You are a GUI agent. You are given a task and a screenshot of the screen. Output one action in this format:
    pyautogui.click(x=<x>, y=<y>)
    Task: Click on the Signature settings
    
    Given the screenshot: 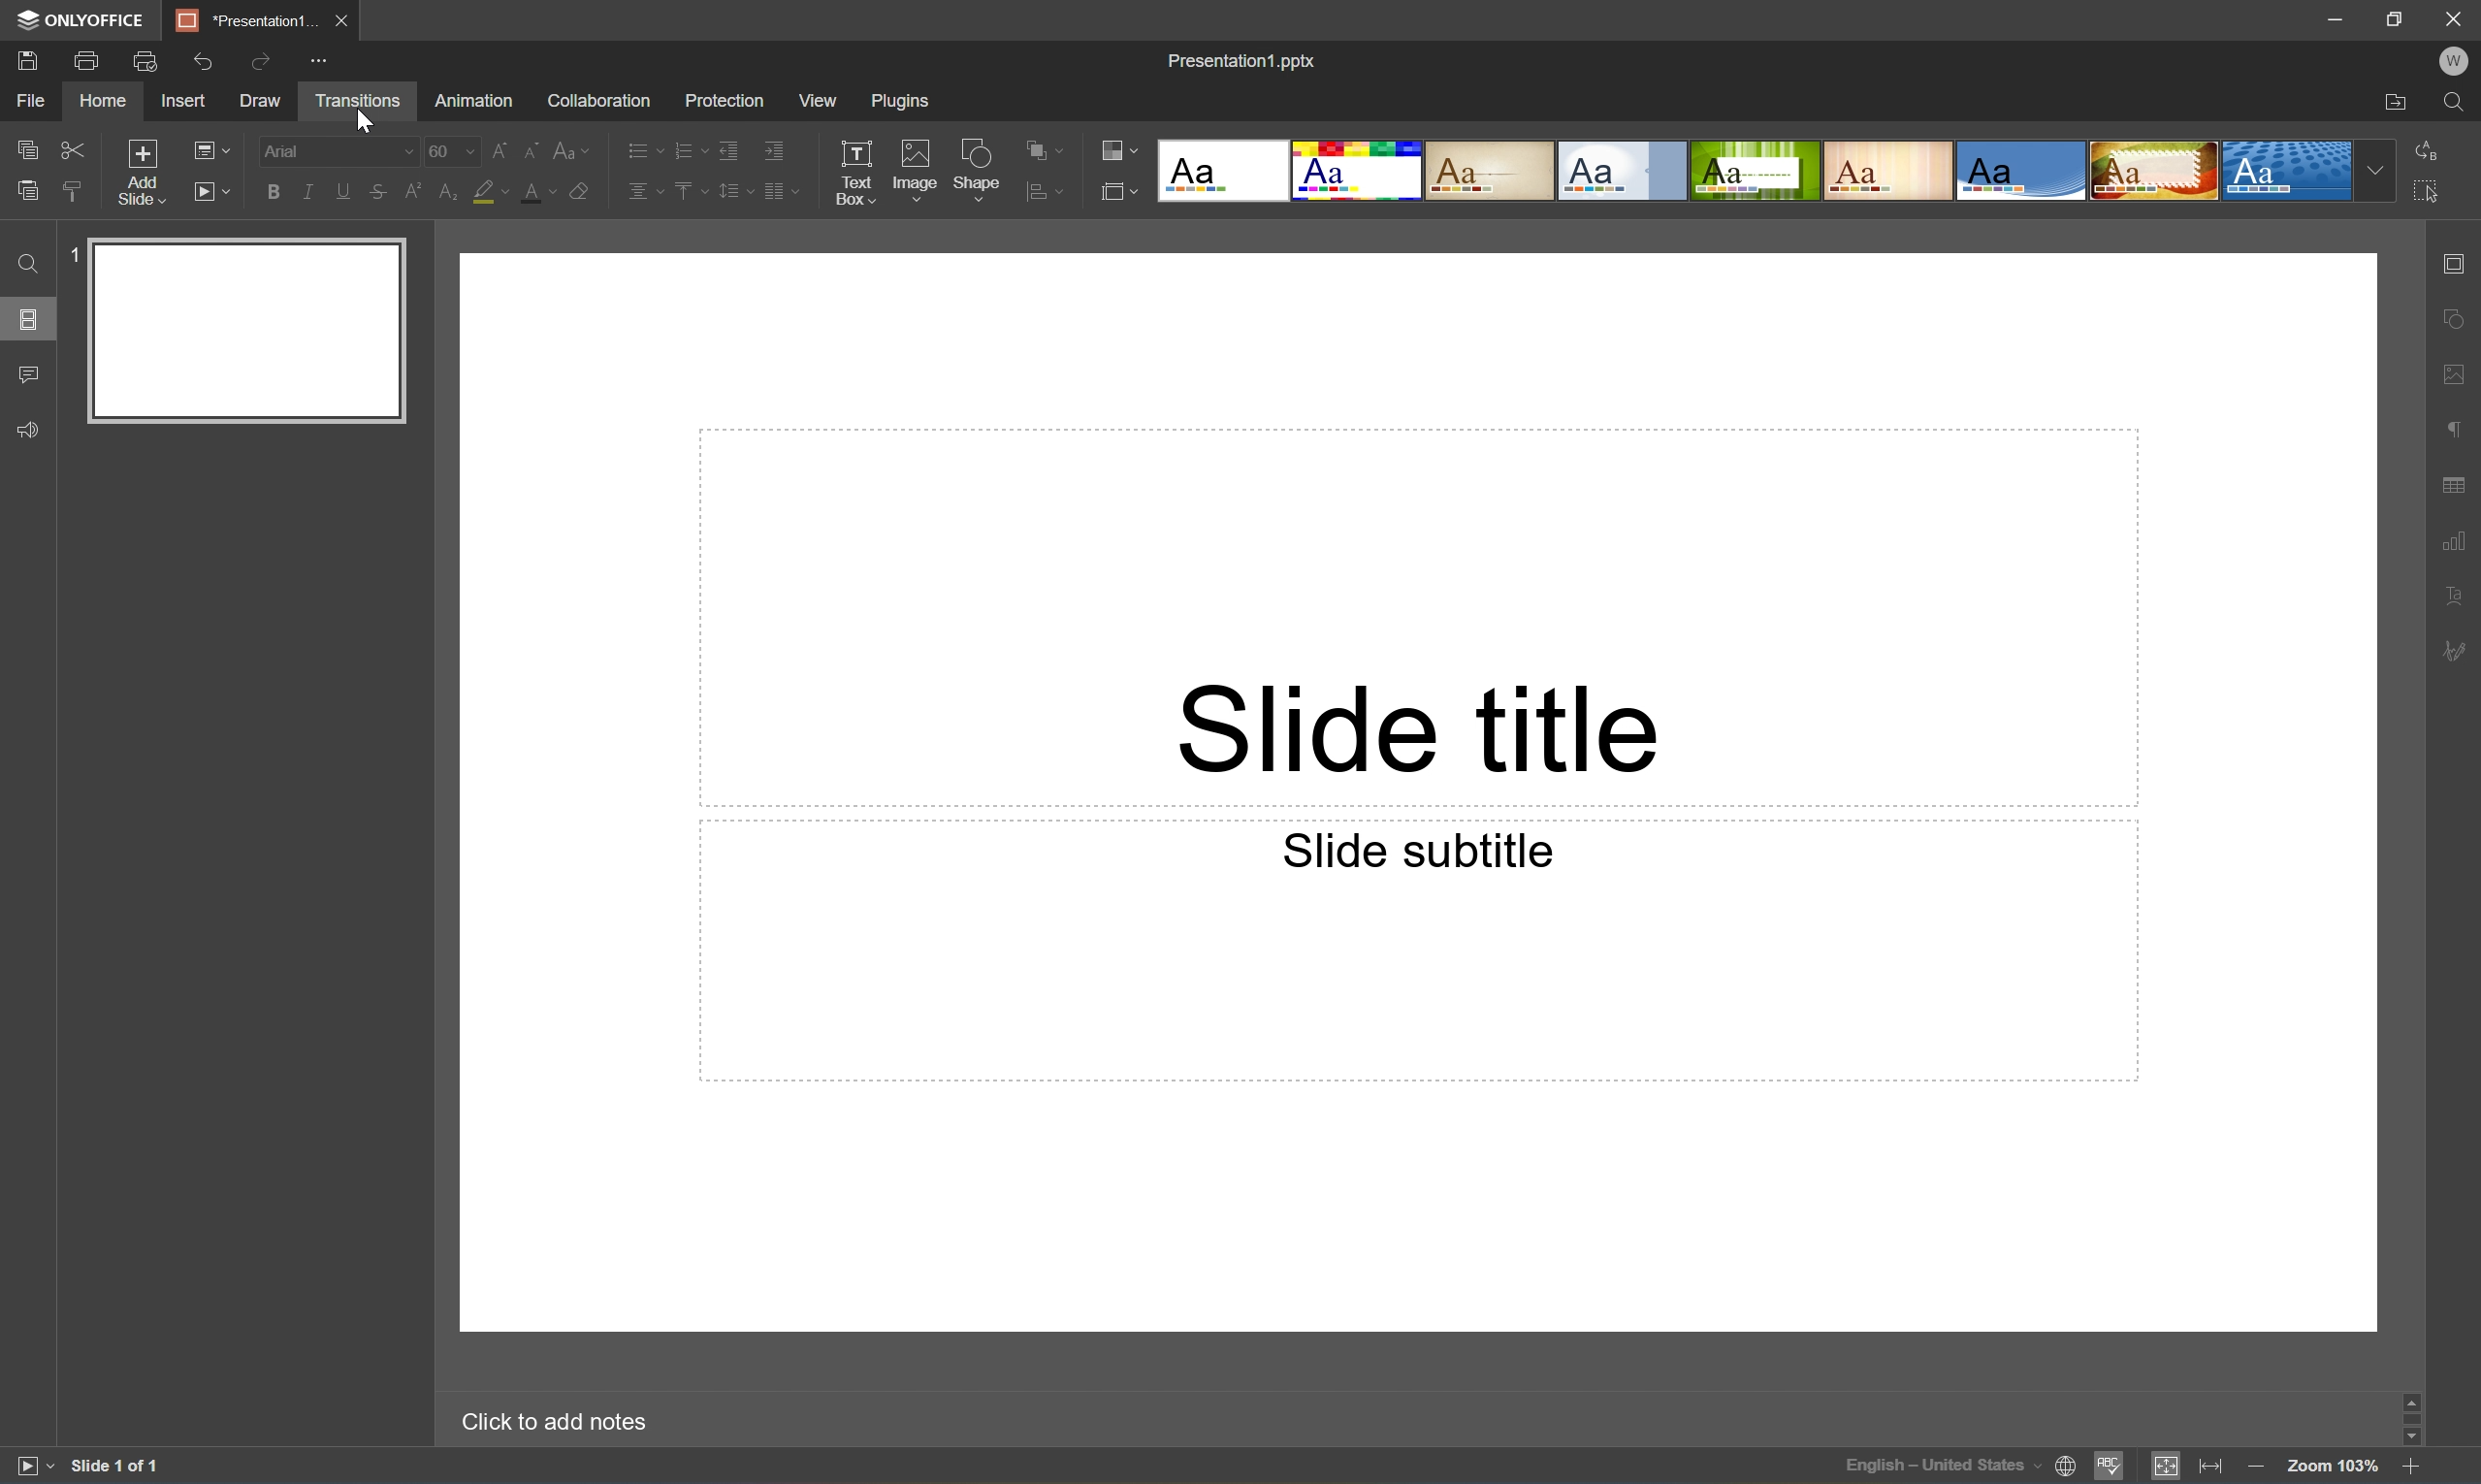 What is the action you would take?
    pyautogui.click(x=2458, y=655)
    